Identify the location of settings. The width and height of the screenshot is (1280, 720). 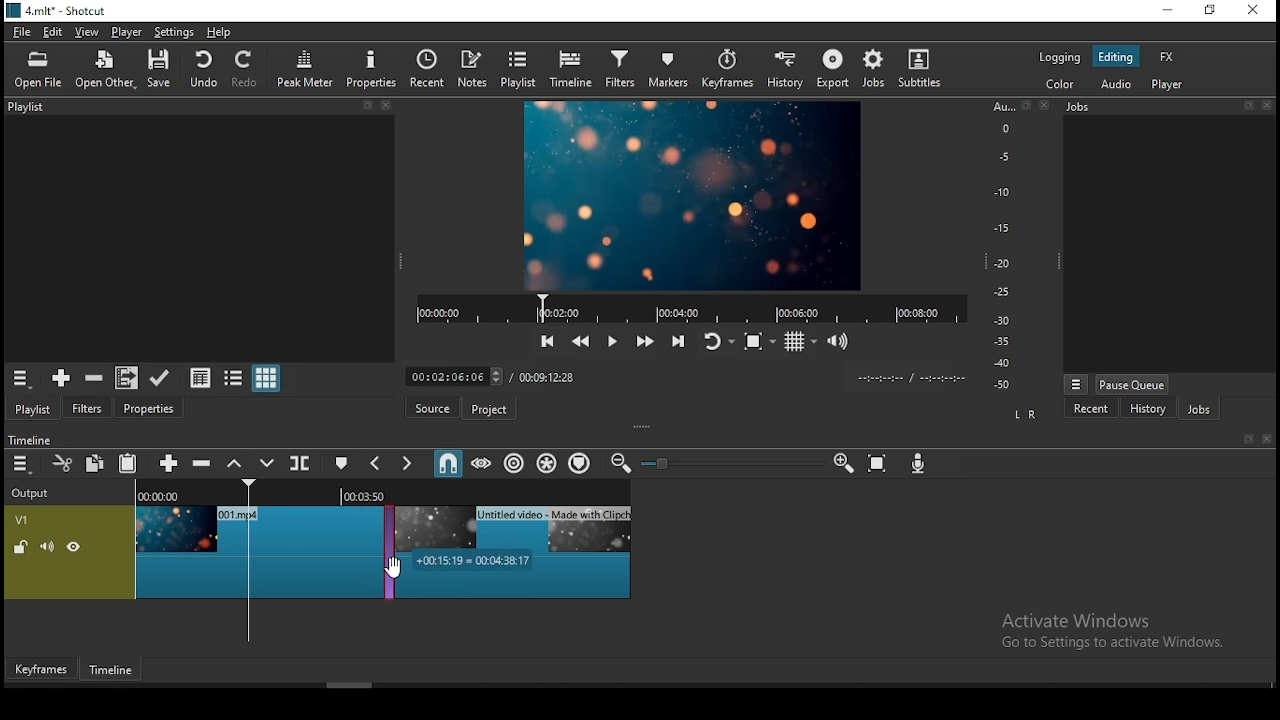
(174, 32).